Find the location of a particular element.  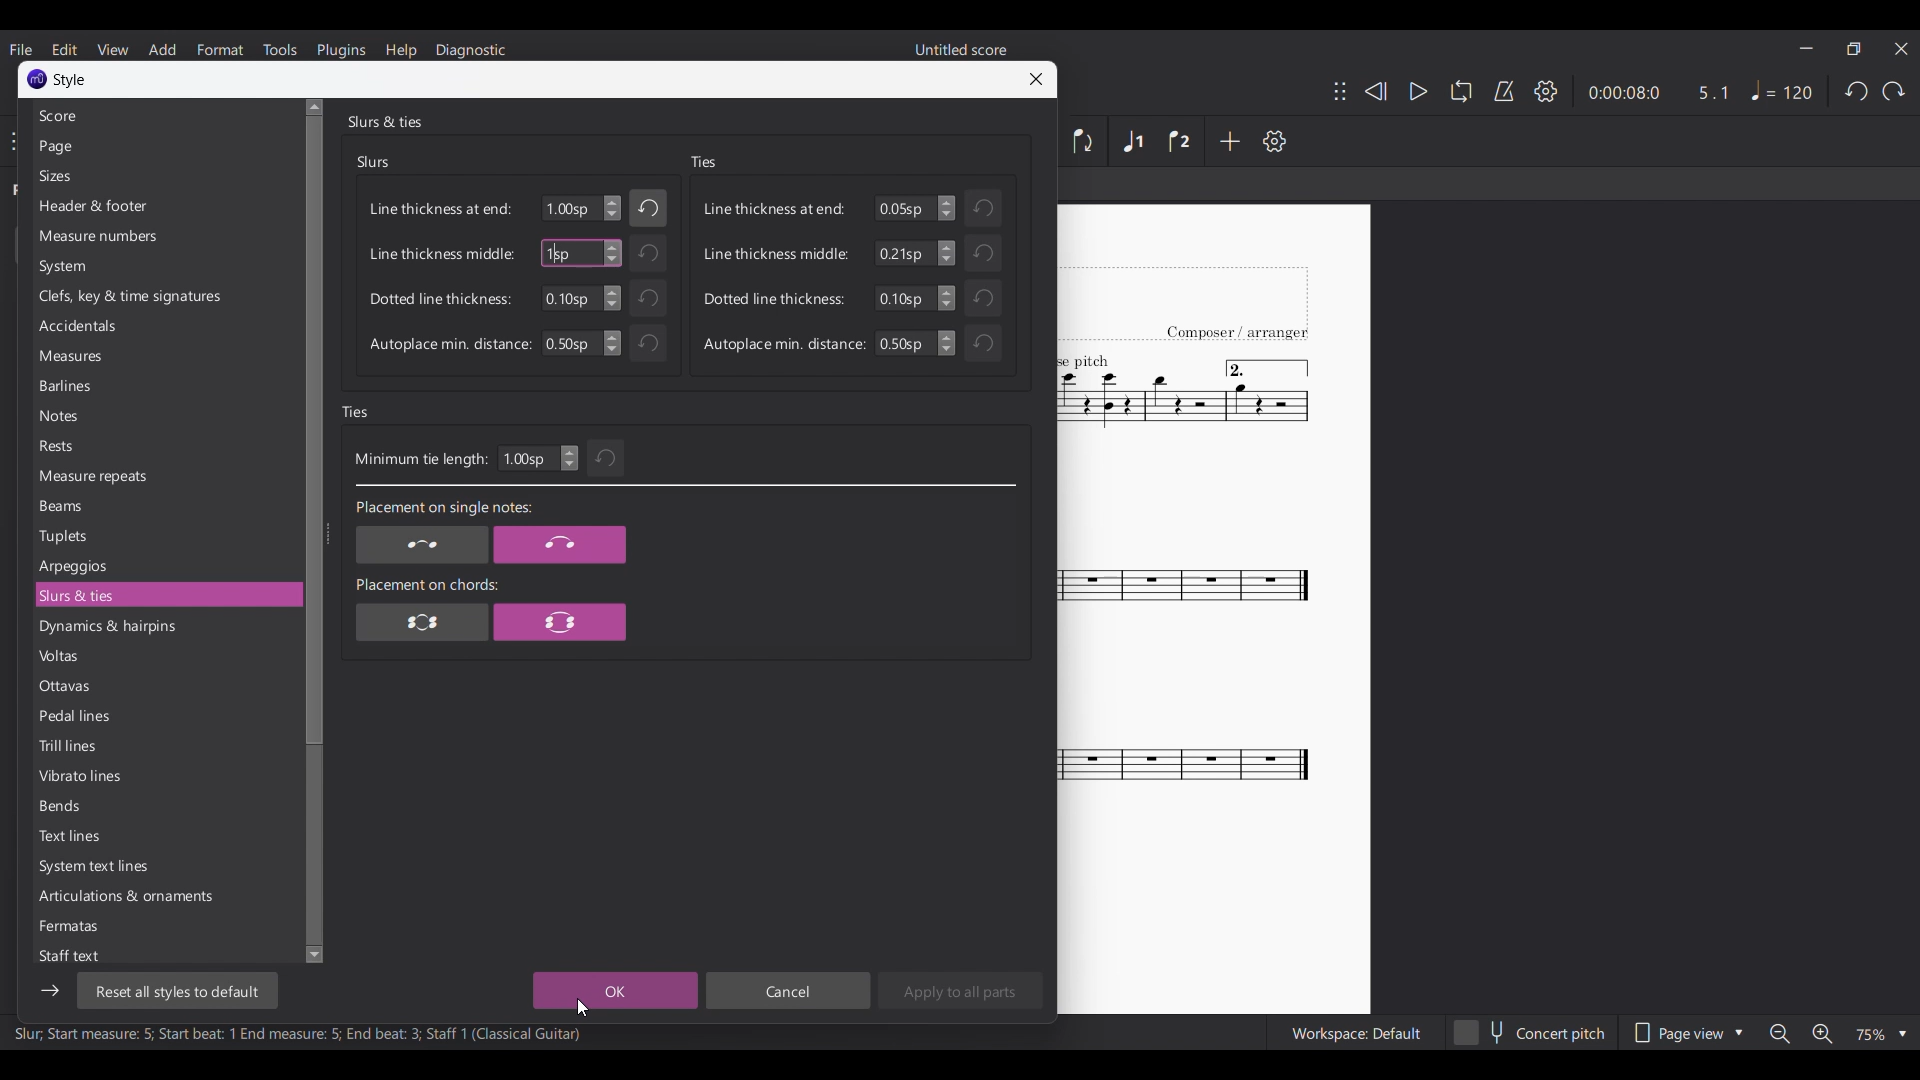

Measures is located at coordinates (164, 356).